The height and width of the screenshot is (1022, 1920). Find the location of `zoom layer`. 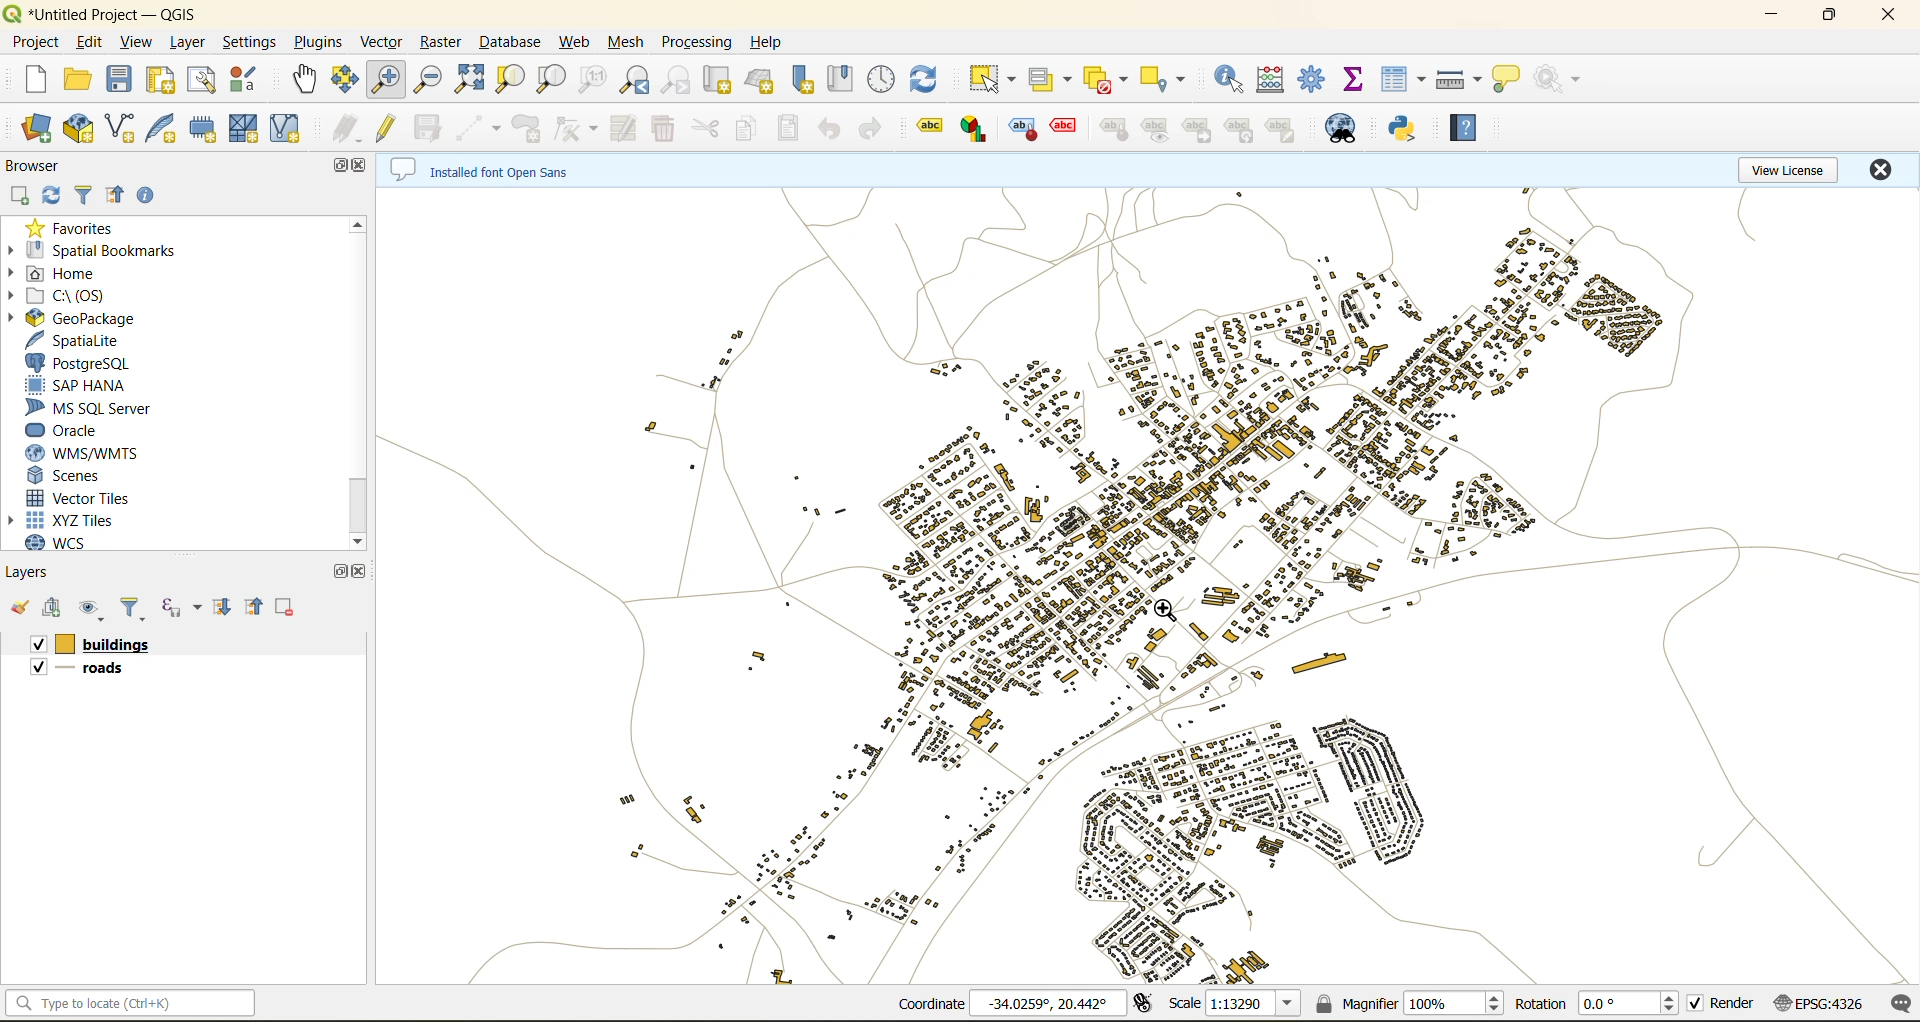

zoom layer is located at coordinates (556, 80).